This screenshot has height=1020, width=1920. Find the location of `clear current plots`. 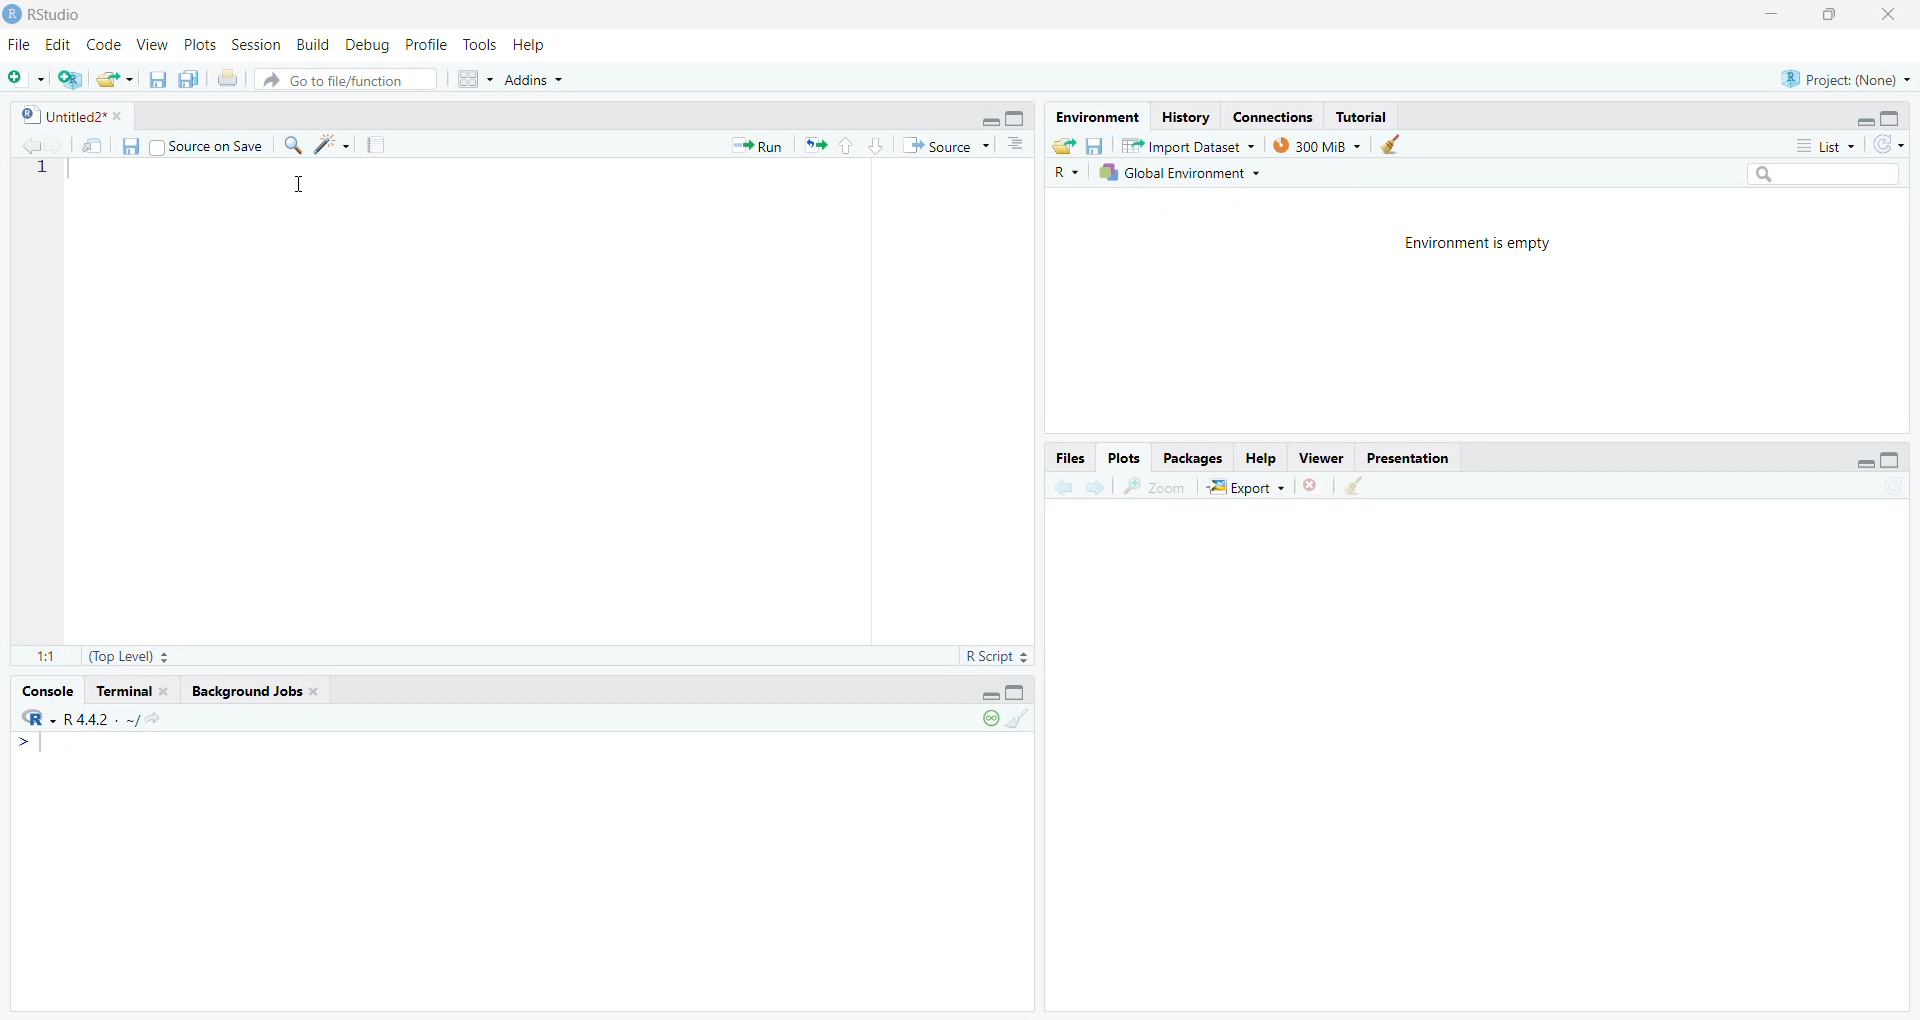

clear current plots is located at coordinates (1311, 486).